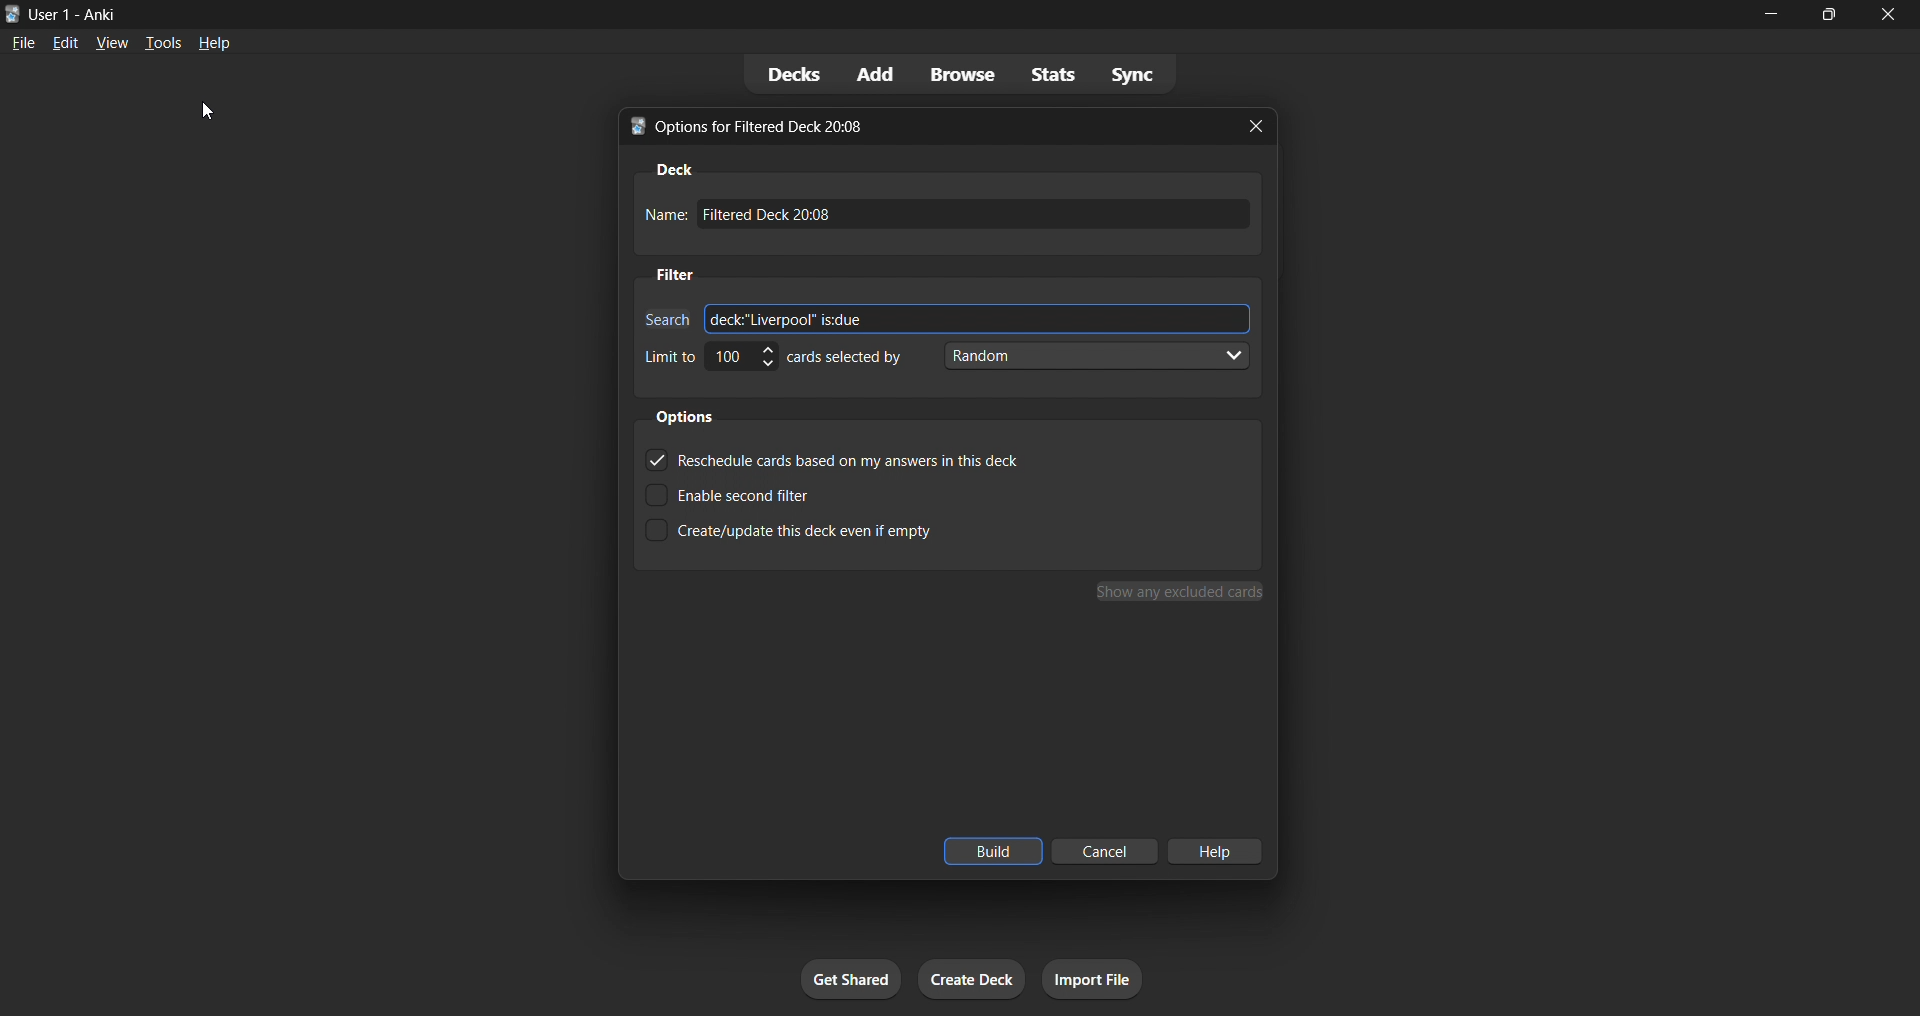 The height and width of the screenshot is (1016, 1920). Describe the element at coordinates (61, 43) in the screenshot. I see `edit` at that location.